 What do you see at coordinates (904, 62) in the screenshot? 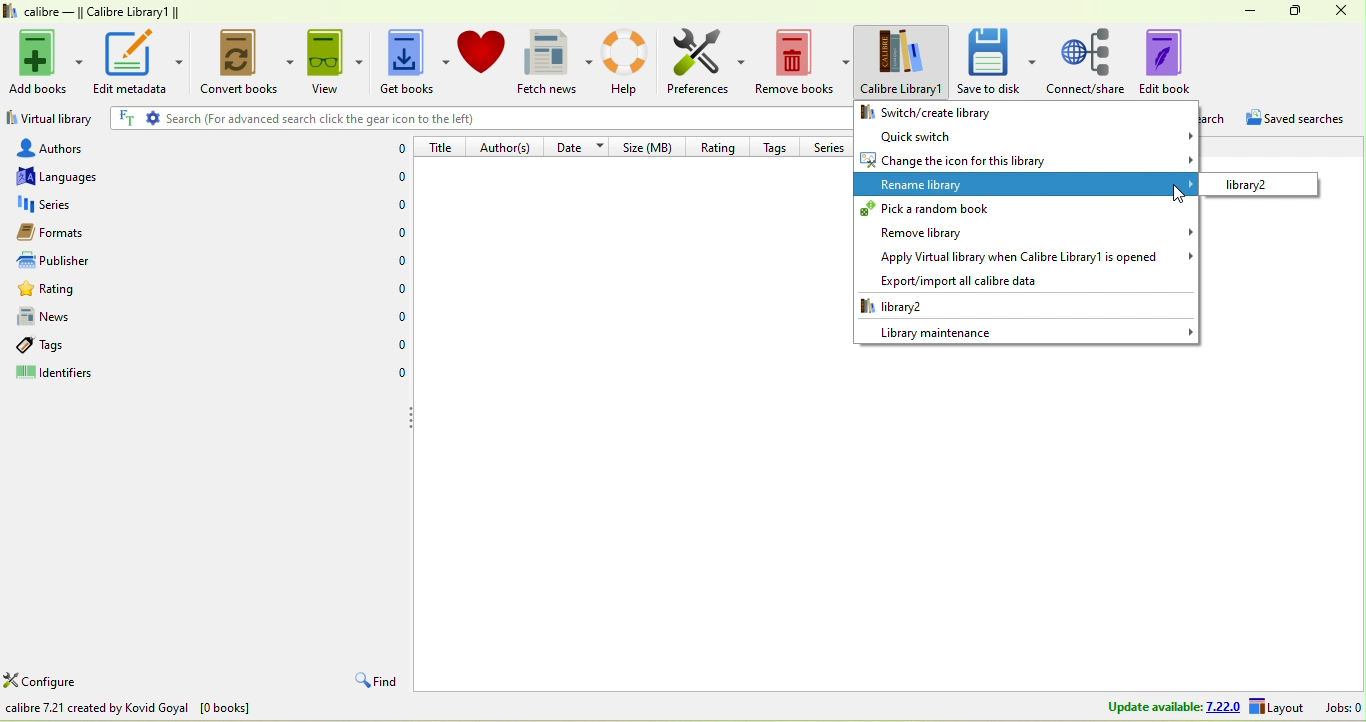
I see `calibre library1` at bounding box center [904, 62].